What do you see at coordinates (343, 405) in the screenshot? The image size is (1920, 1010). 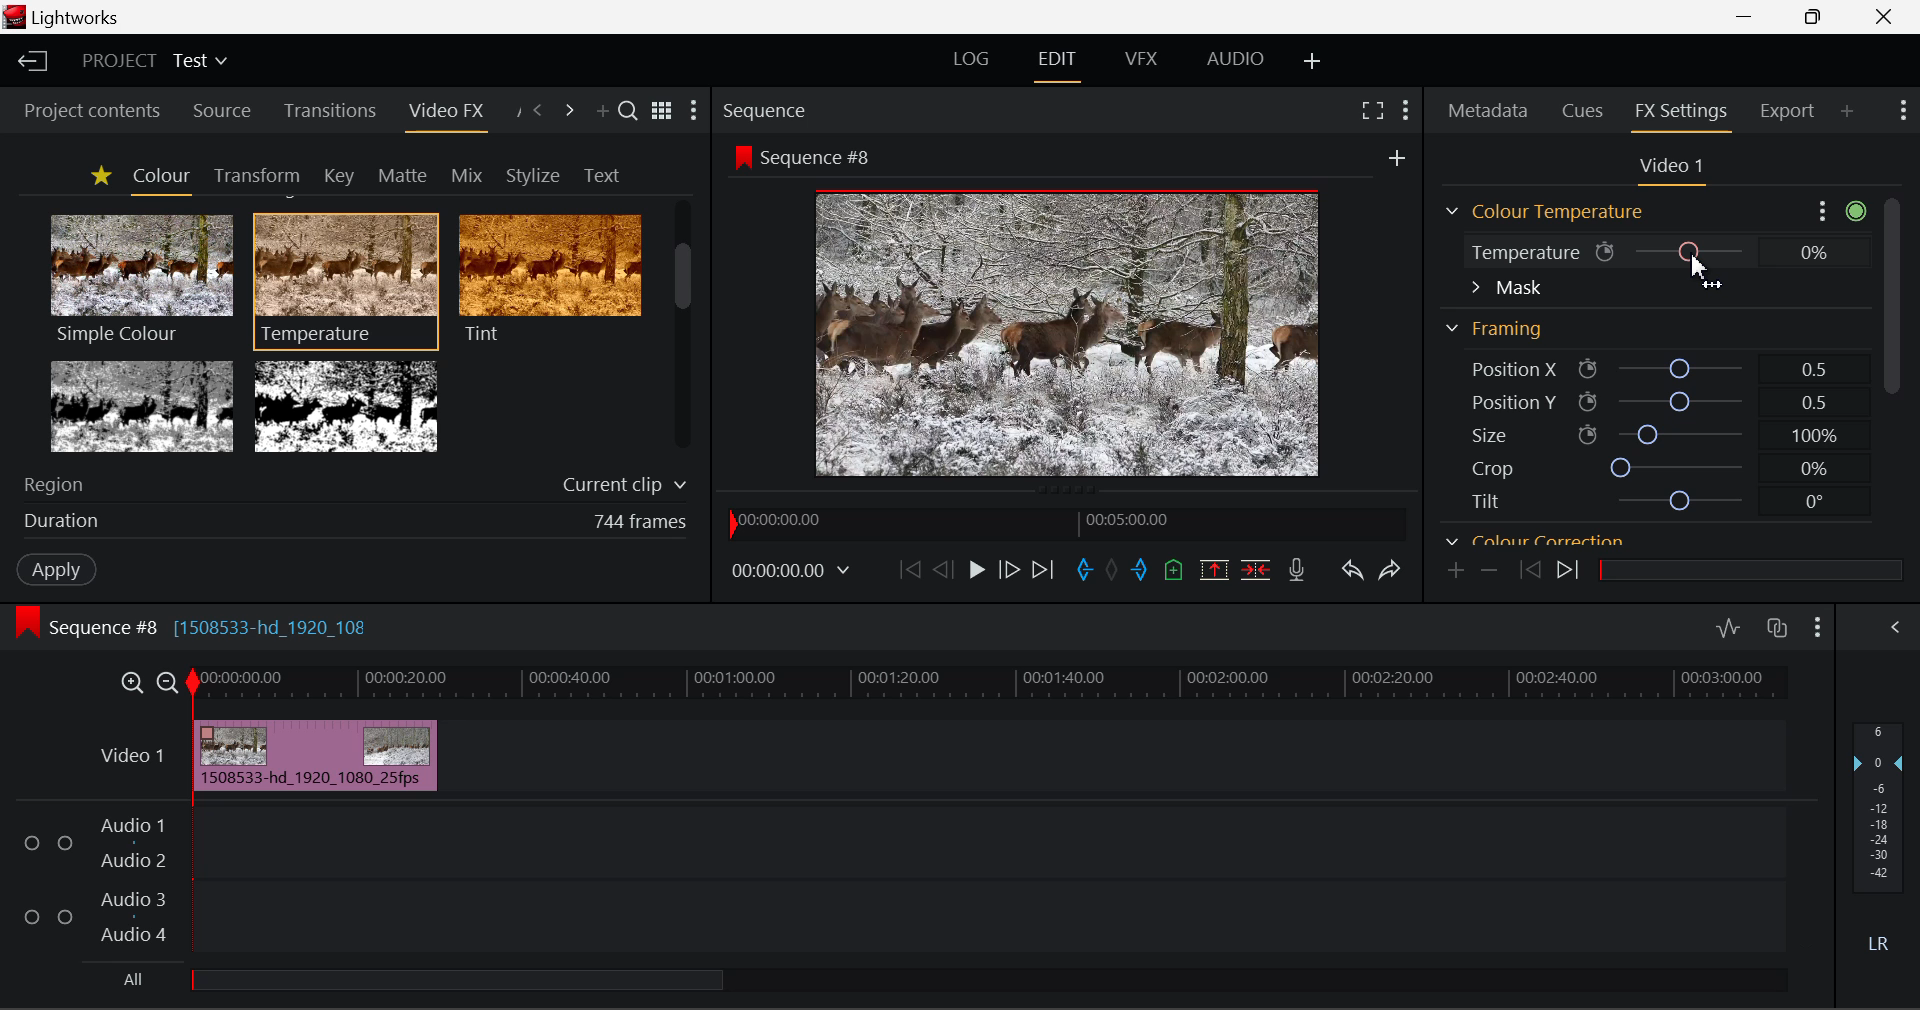 I see `Two Tone` at bounding box center [343, 405].